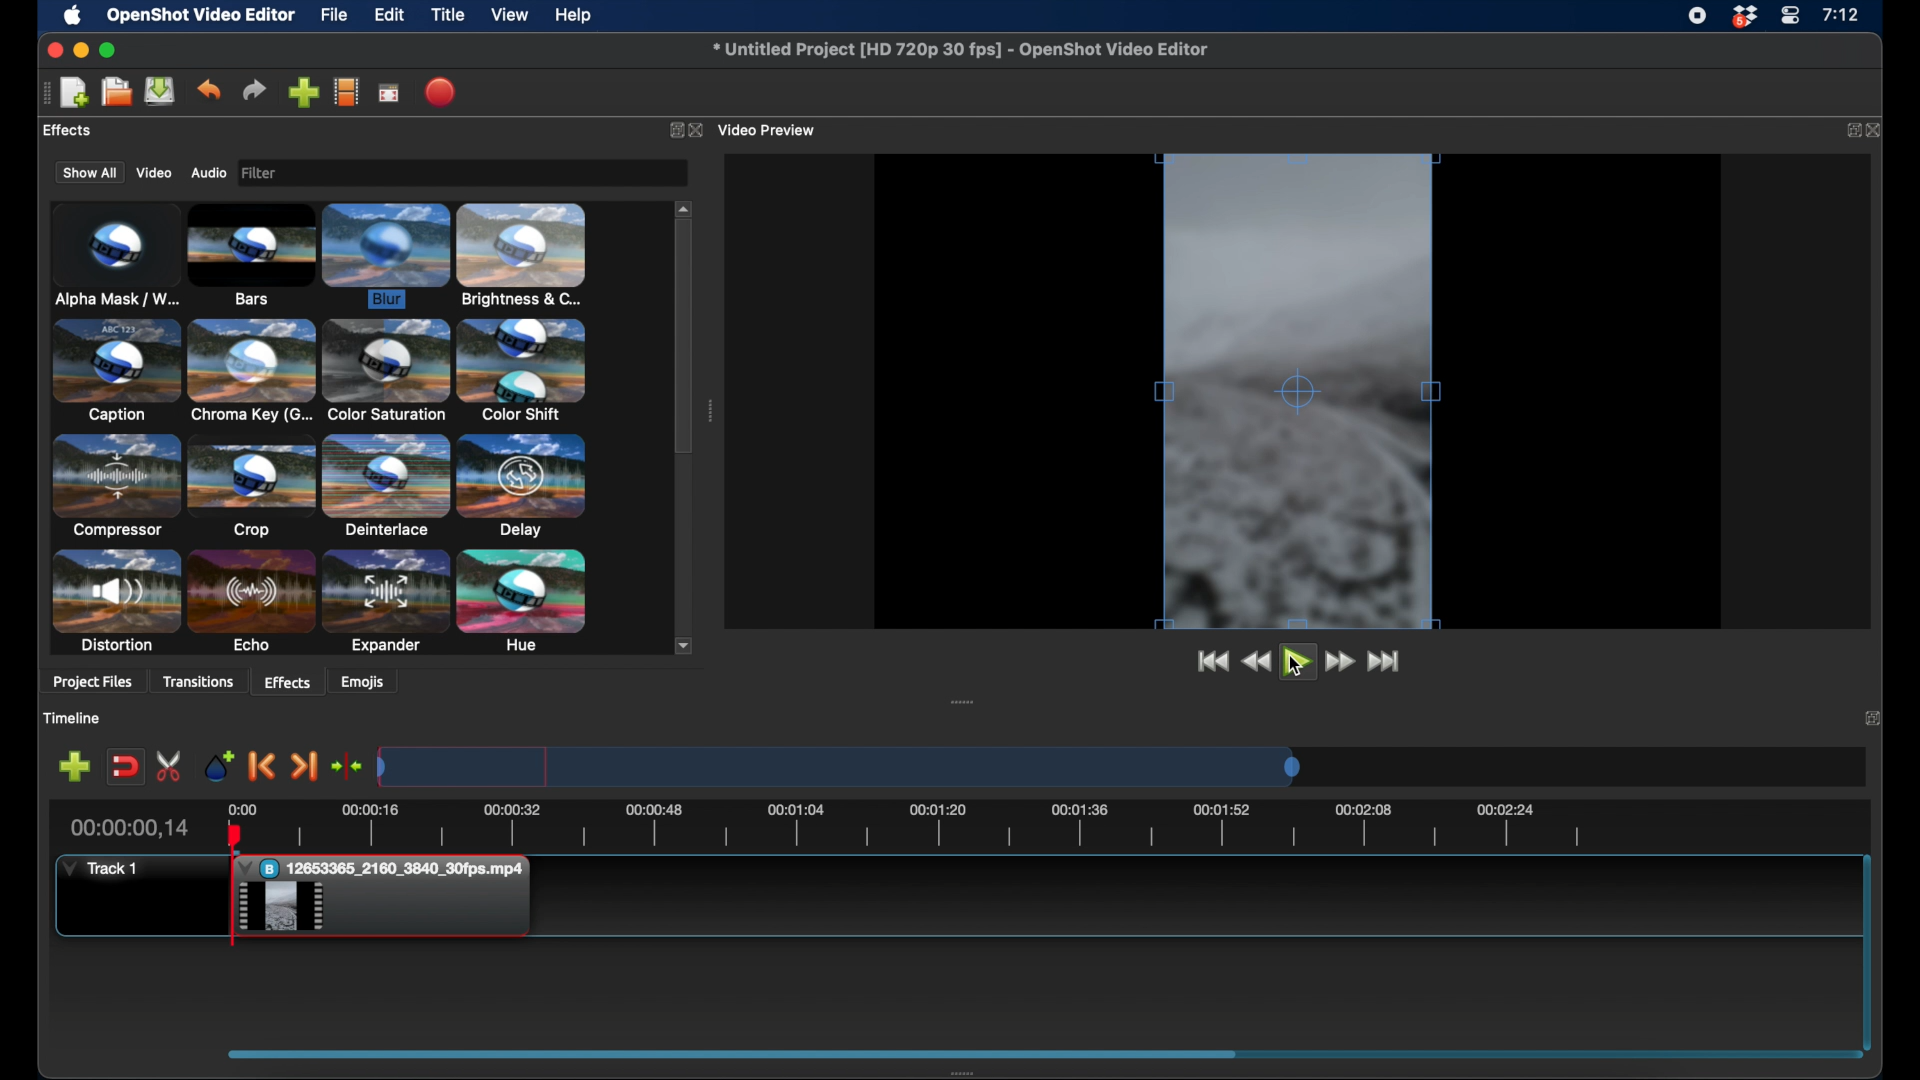  Describe the element at coordinates (388, 257) in the screenshot. I see `blur effect selected` at that location.